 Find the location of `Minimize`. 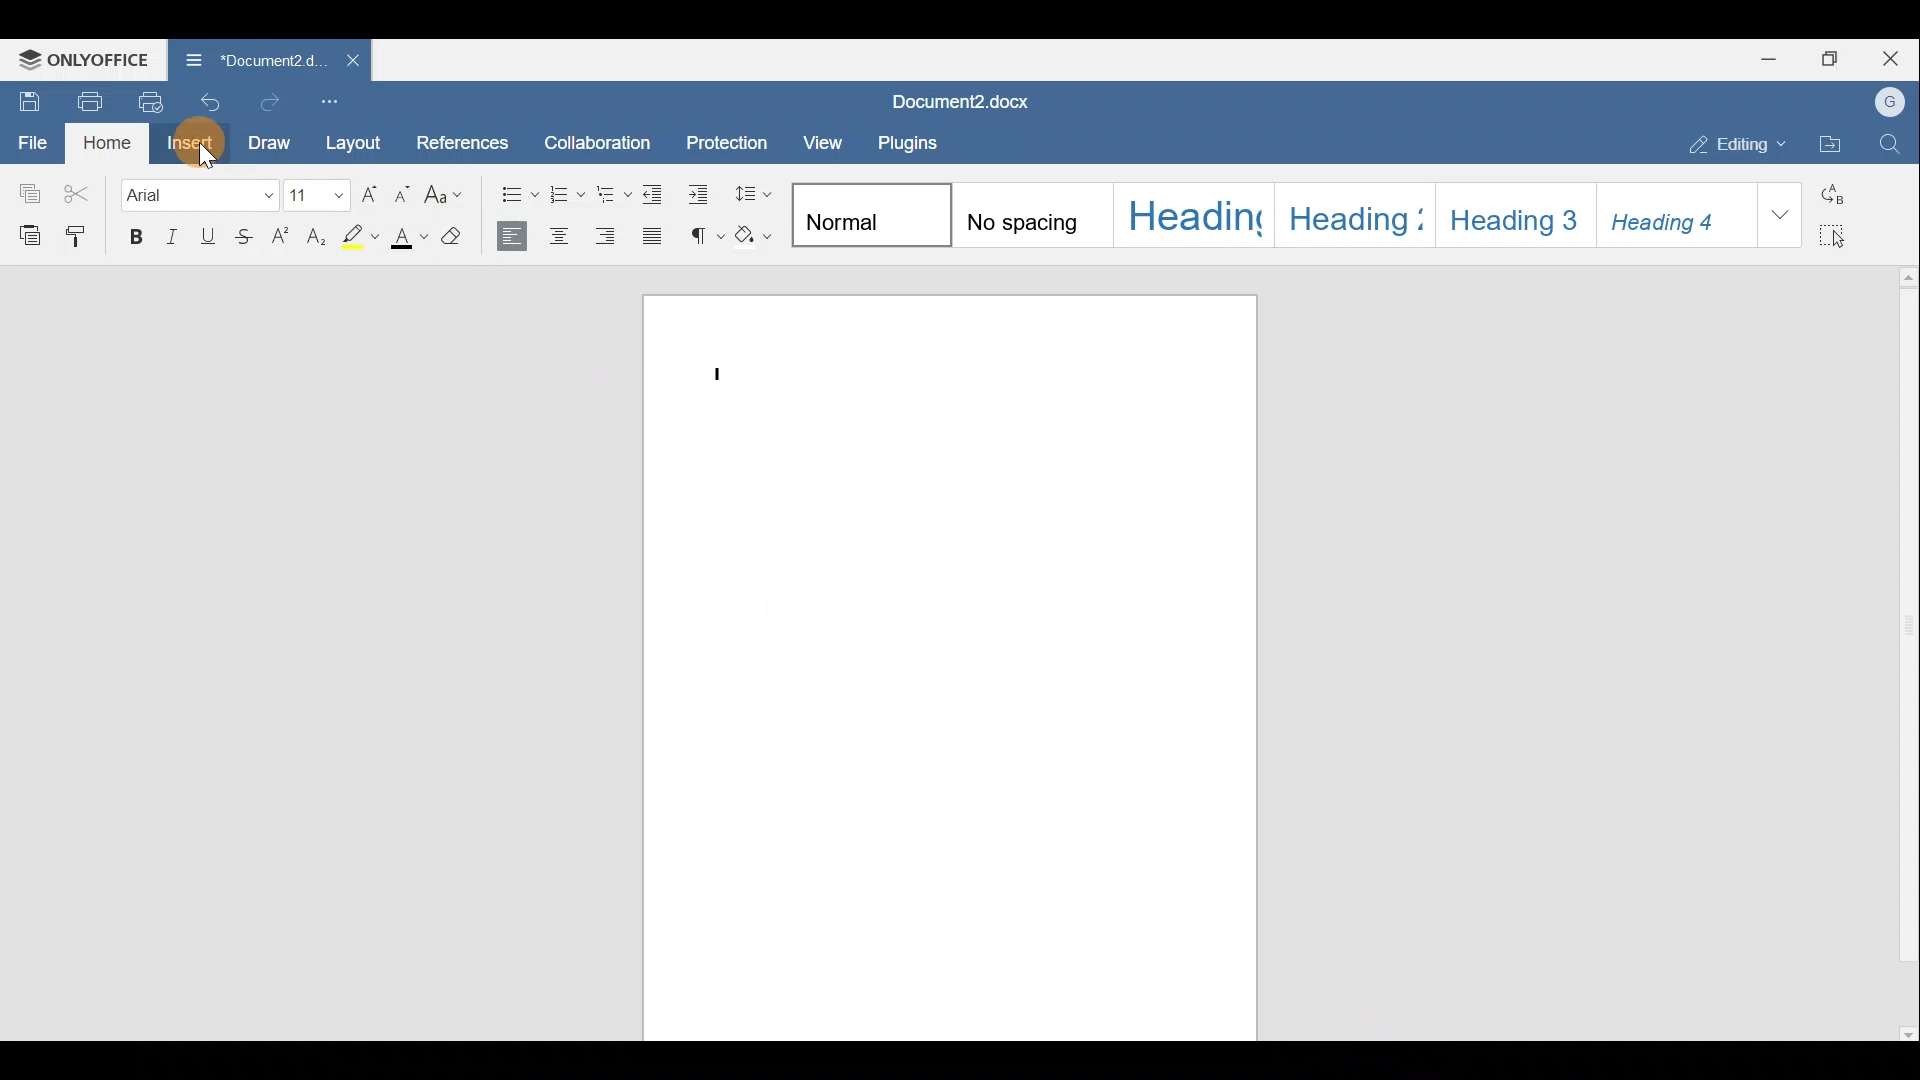

Minimize is located at coordinates (1776, 57).